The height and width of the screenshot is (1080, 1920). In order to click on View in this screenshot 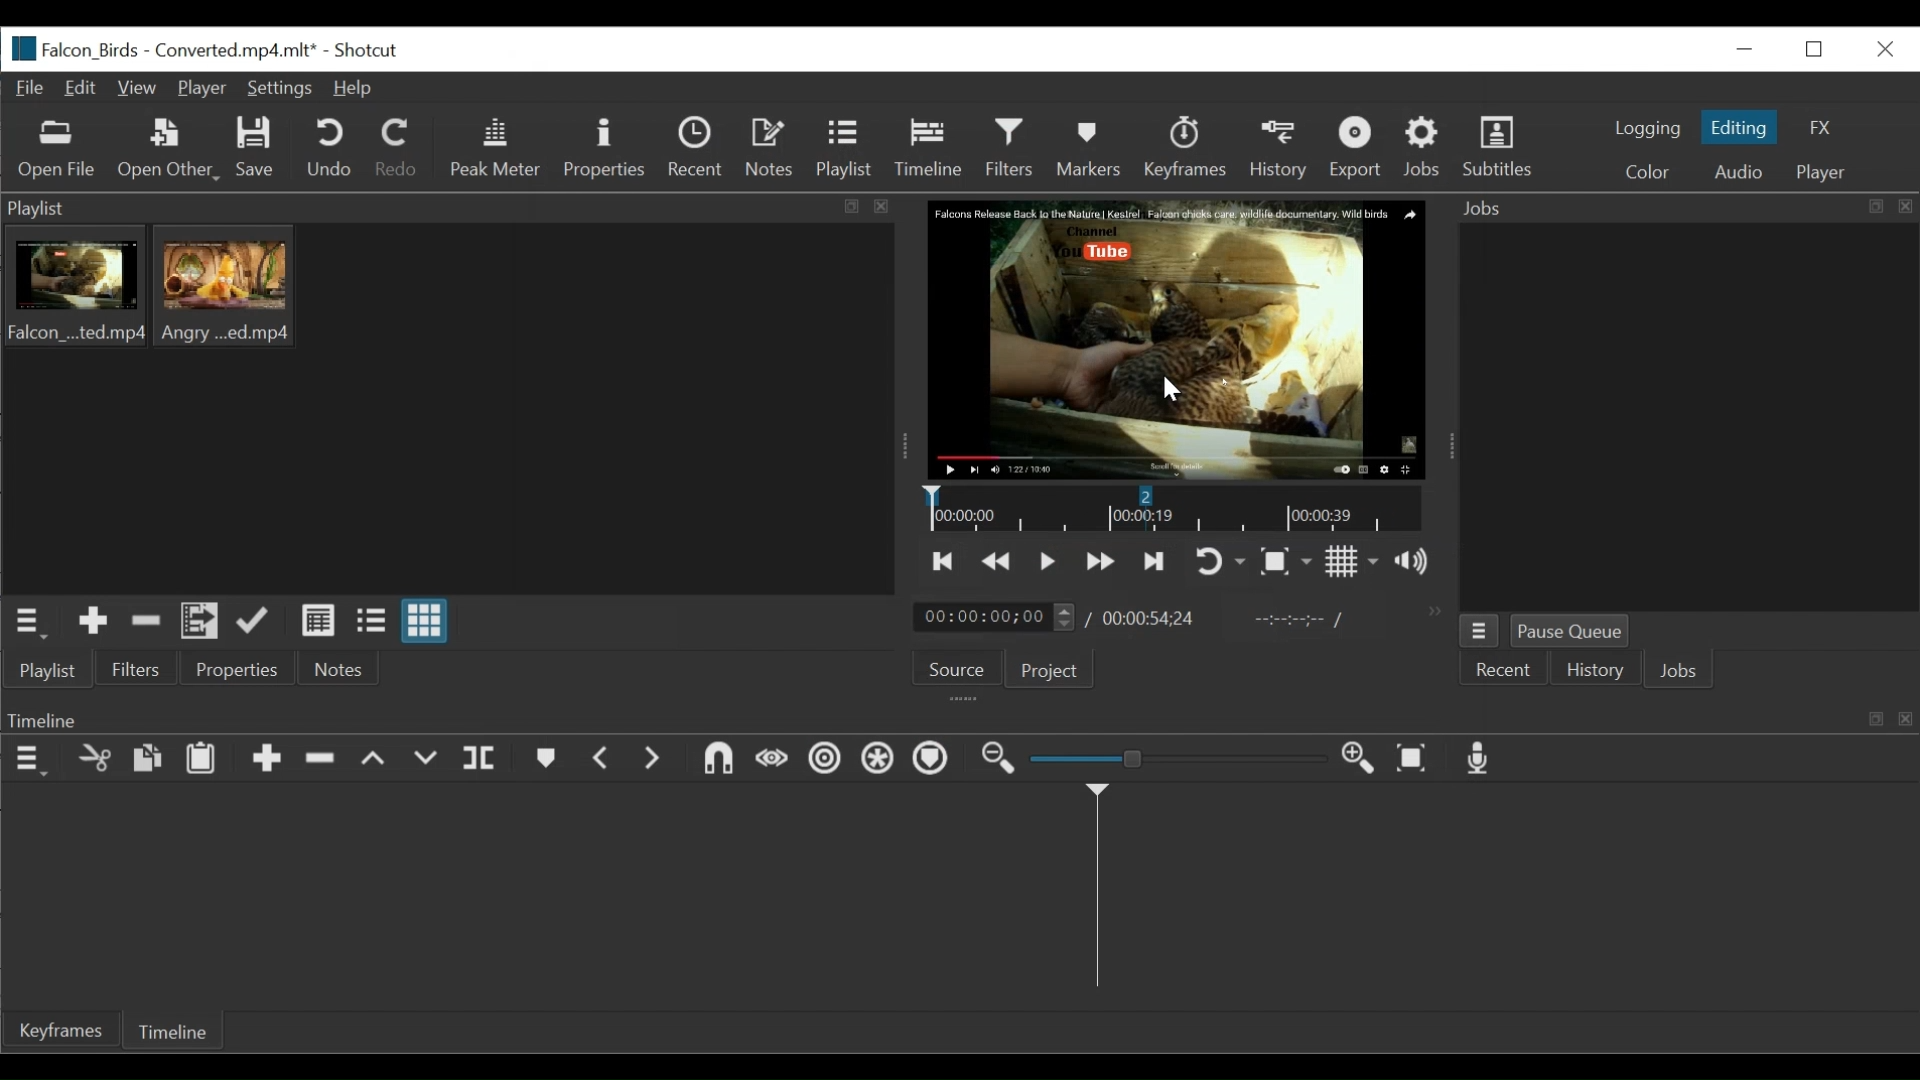, I will do `click(140, 88)`.